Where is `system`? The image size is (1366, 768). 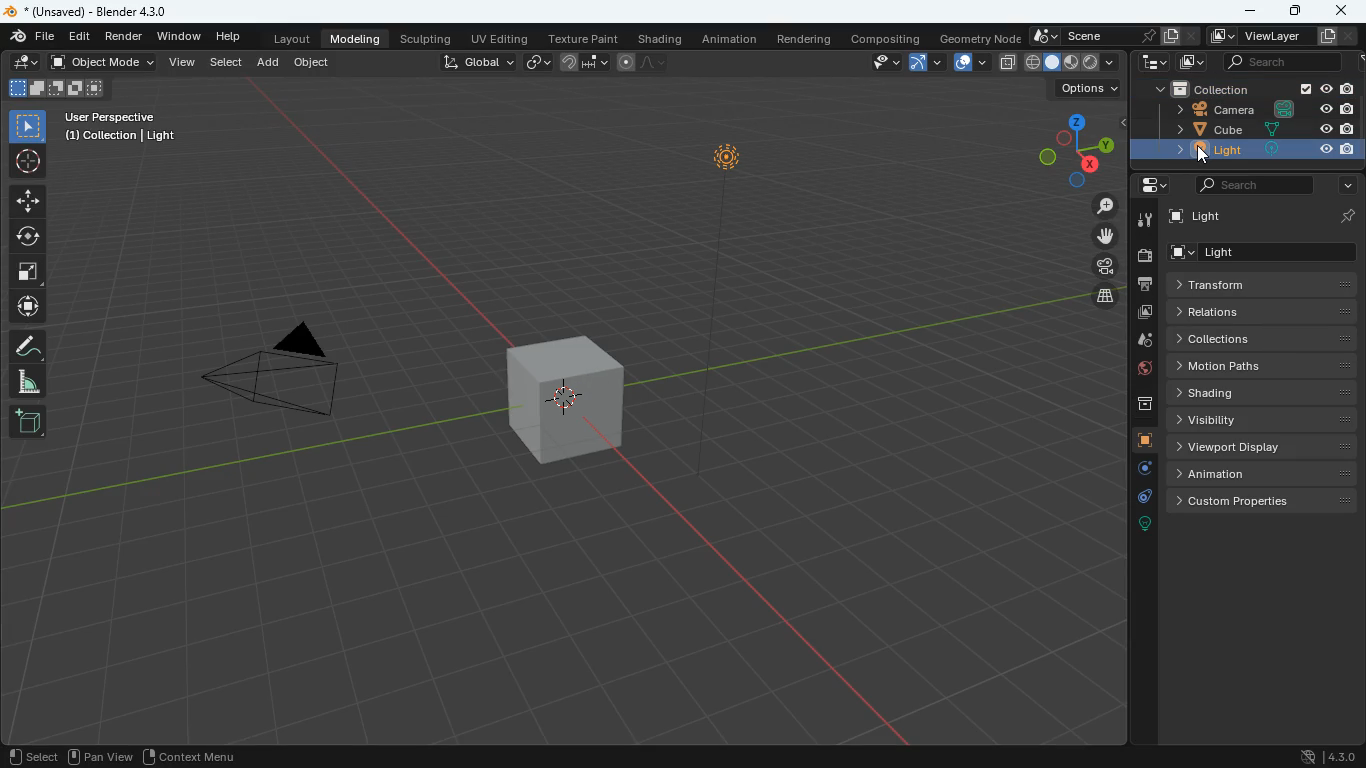
system is located at coordinates (1153, 64).